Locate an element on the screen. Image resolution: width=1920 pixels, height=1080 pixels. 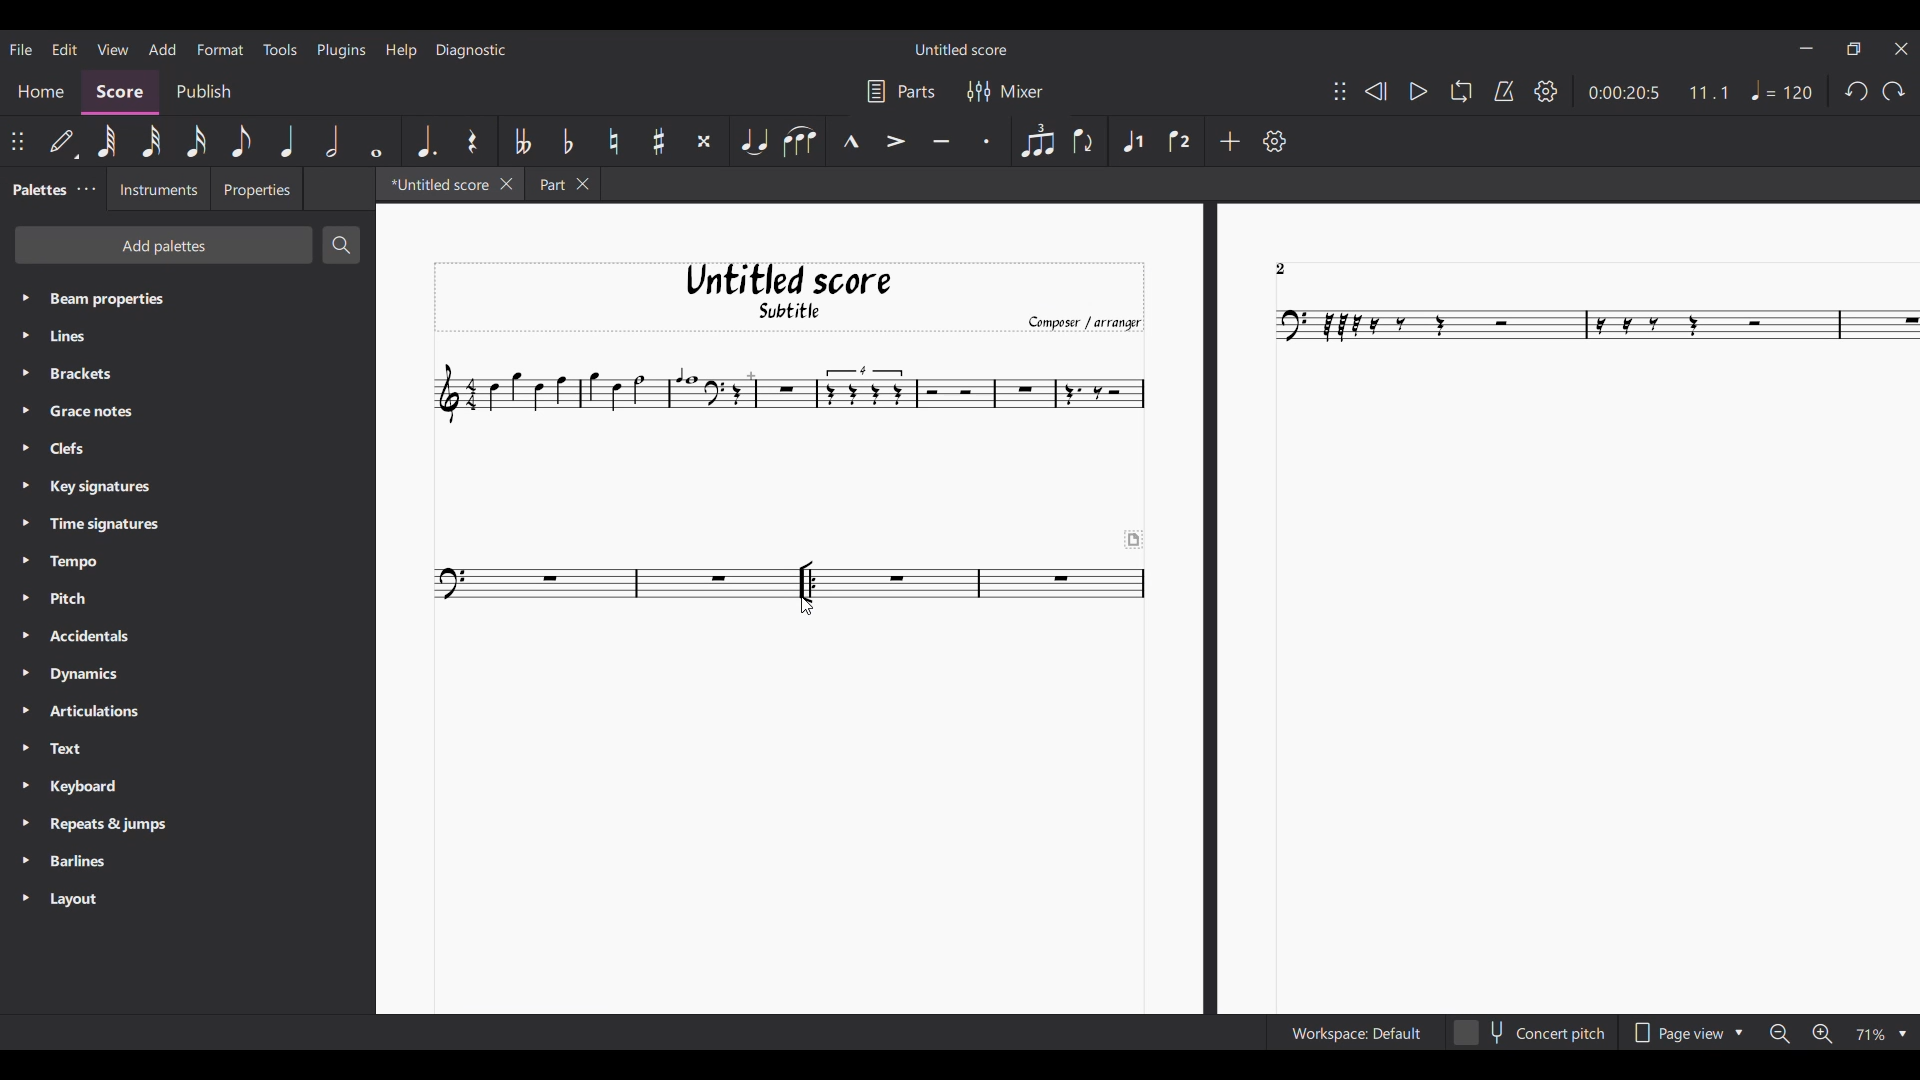
Change toolbar position is located at coordinates (18, 142).